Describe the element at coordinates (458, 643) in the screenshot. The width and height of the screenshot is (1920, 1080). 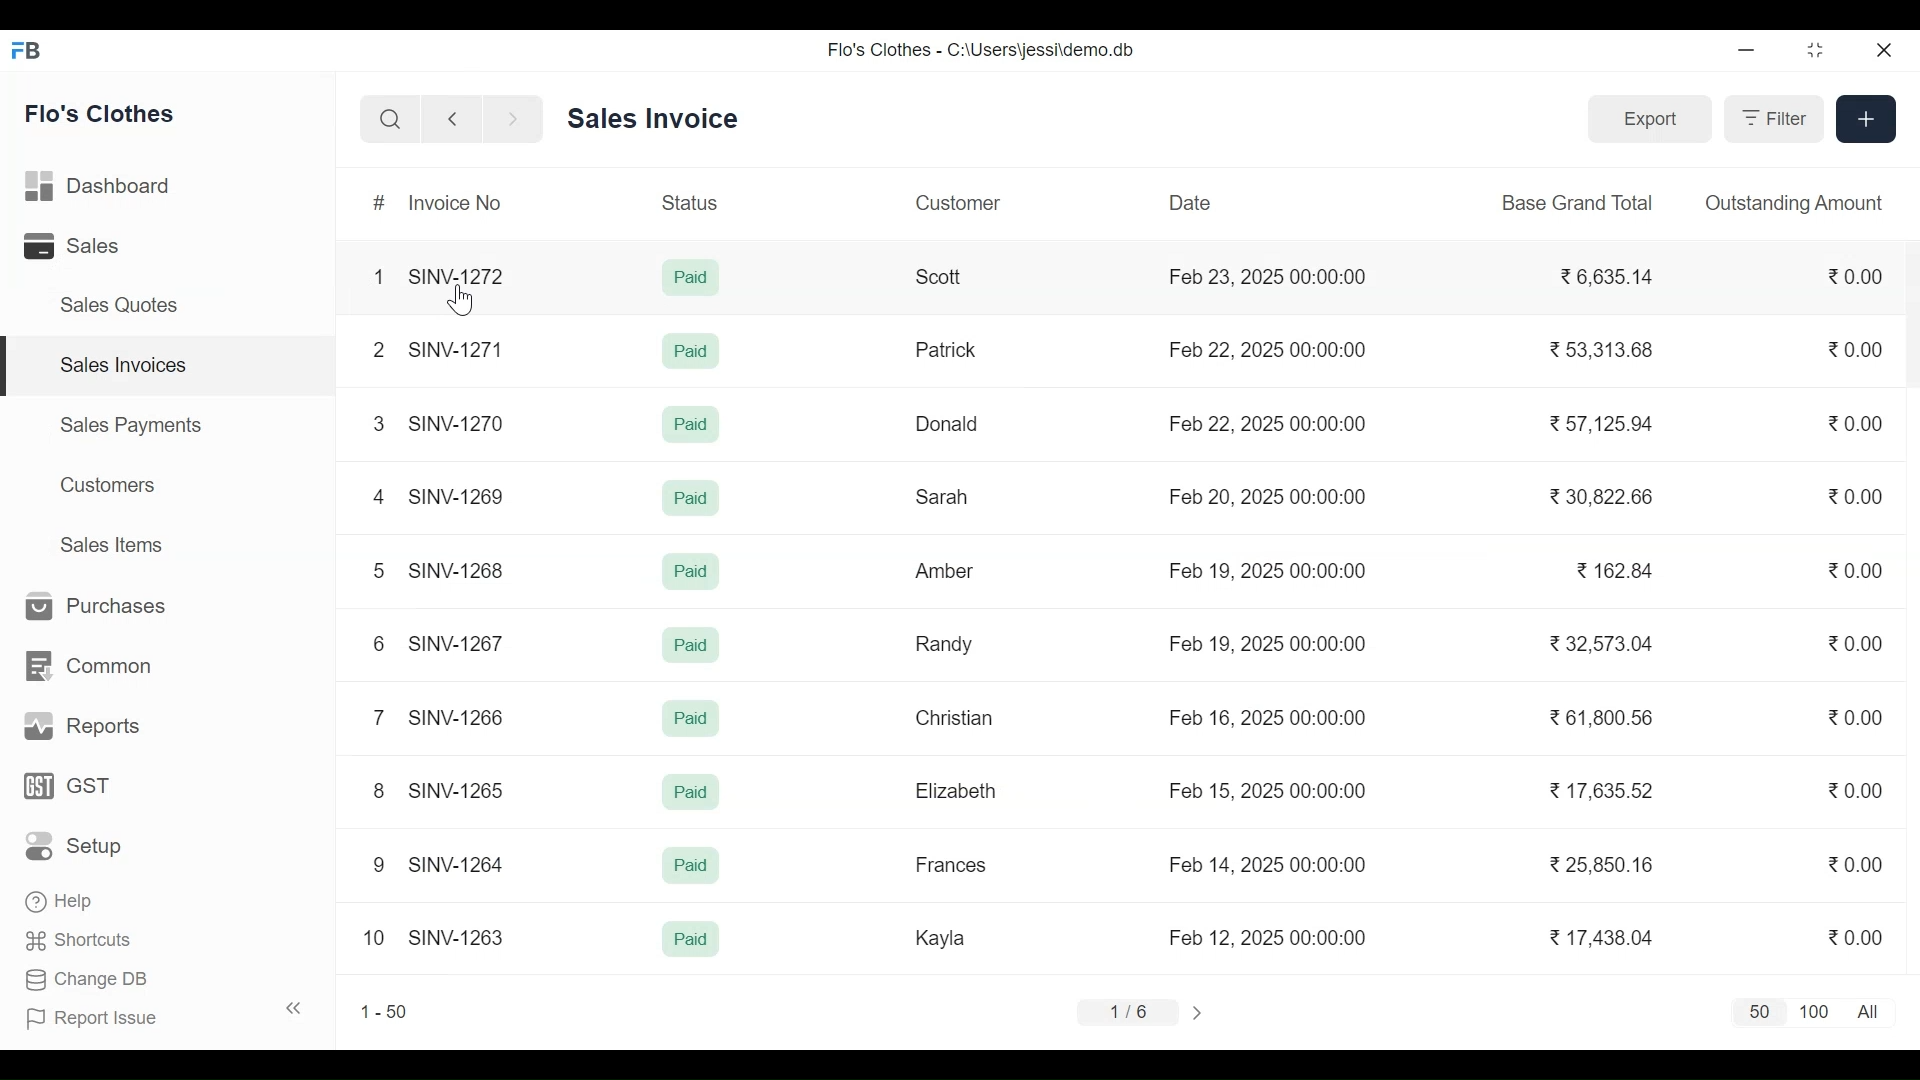
I see `SINV-1267` at that location.